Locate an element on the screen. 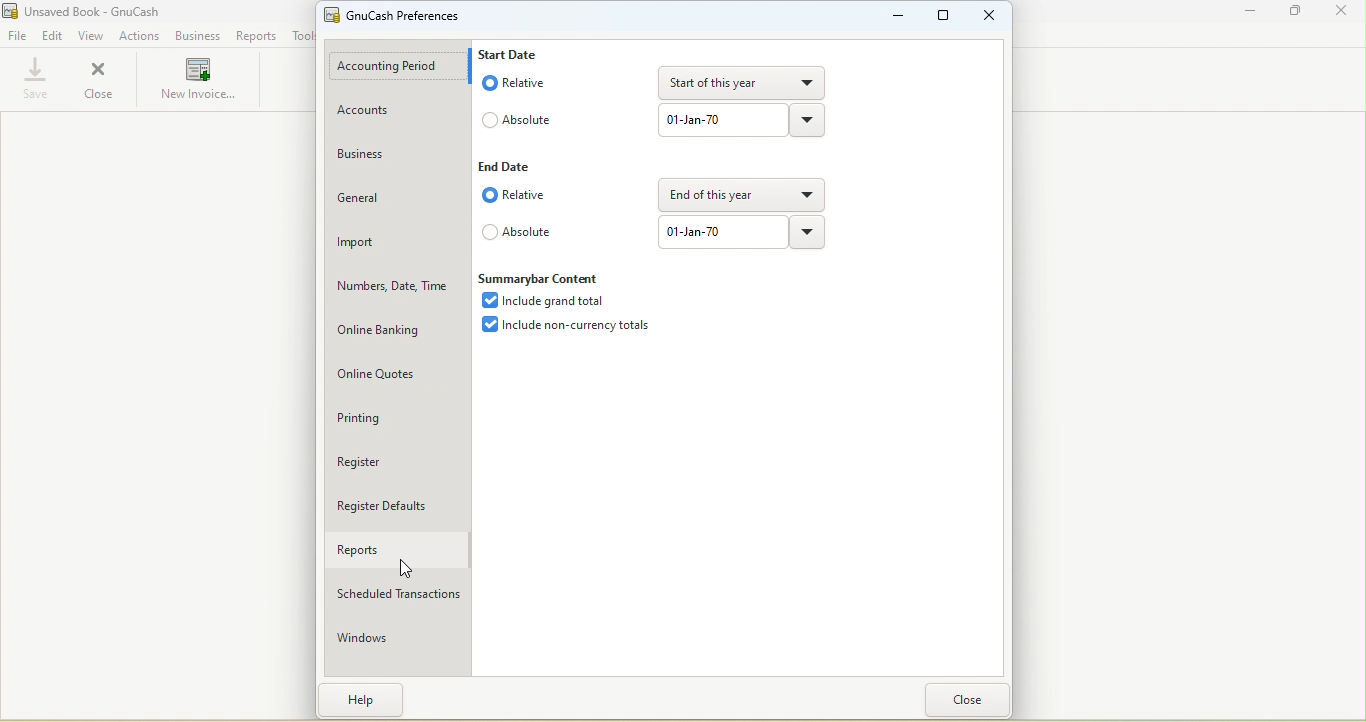 The width and height of the screenshot is (1366, 722). Save is located at coordinates (31, 81).